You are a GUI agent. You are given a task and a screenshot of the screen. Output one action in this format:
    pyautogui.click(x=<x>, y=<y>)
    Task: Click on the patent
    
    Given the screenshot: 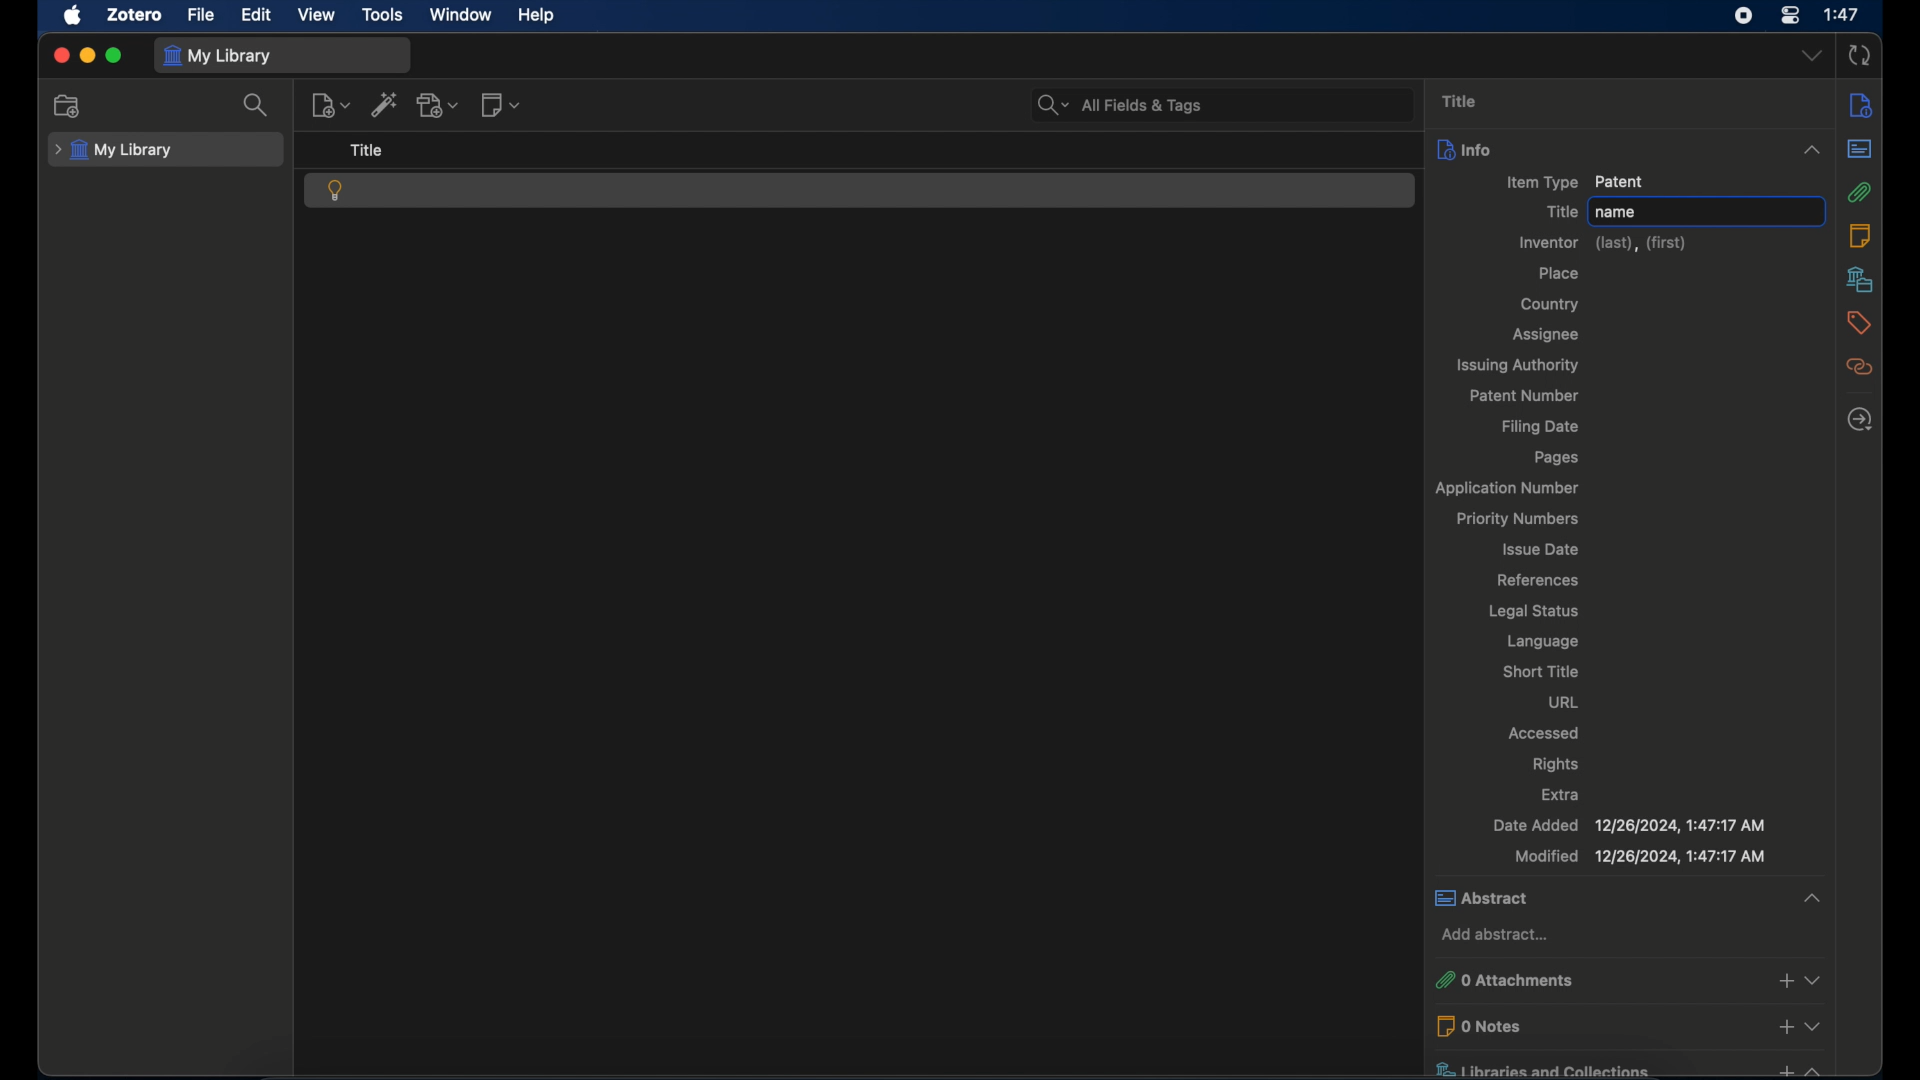 What is the action you would take?
    pyautogui.click(x=336, y=190)
    